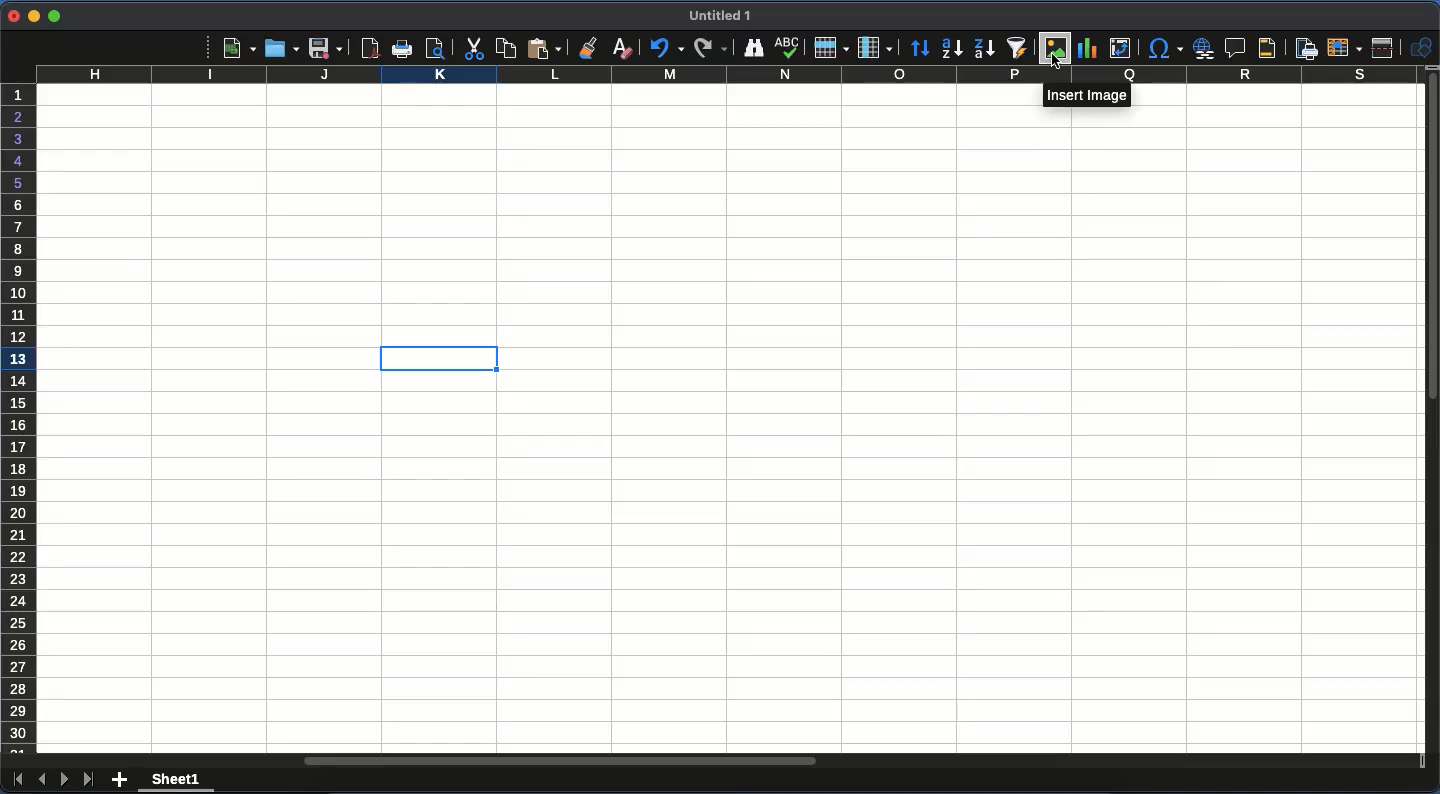 The height and width of the screenshot is (794, 1440). I want to click on define print area, so click(1305, 49).